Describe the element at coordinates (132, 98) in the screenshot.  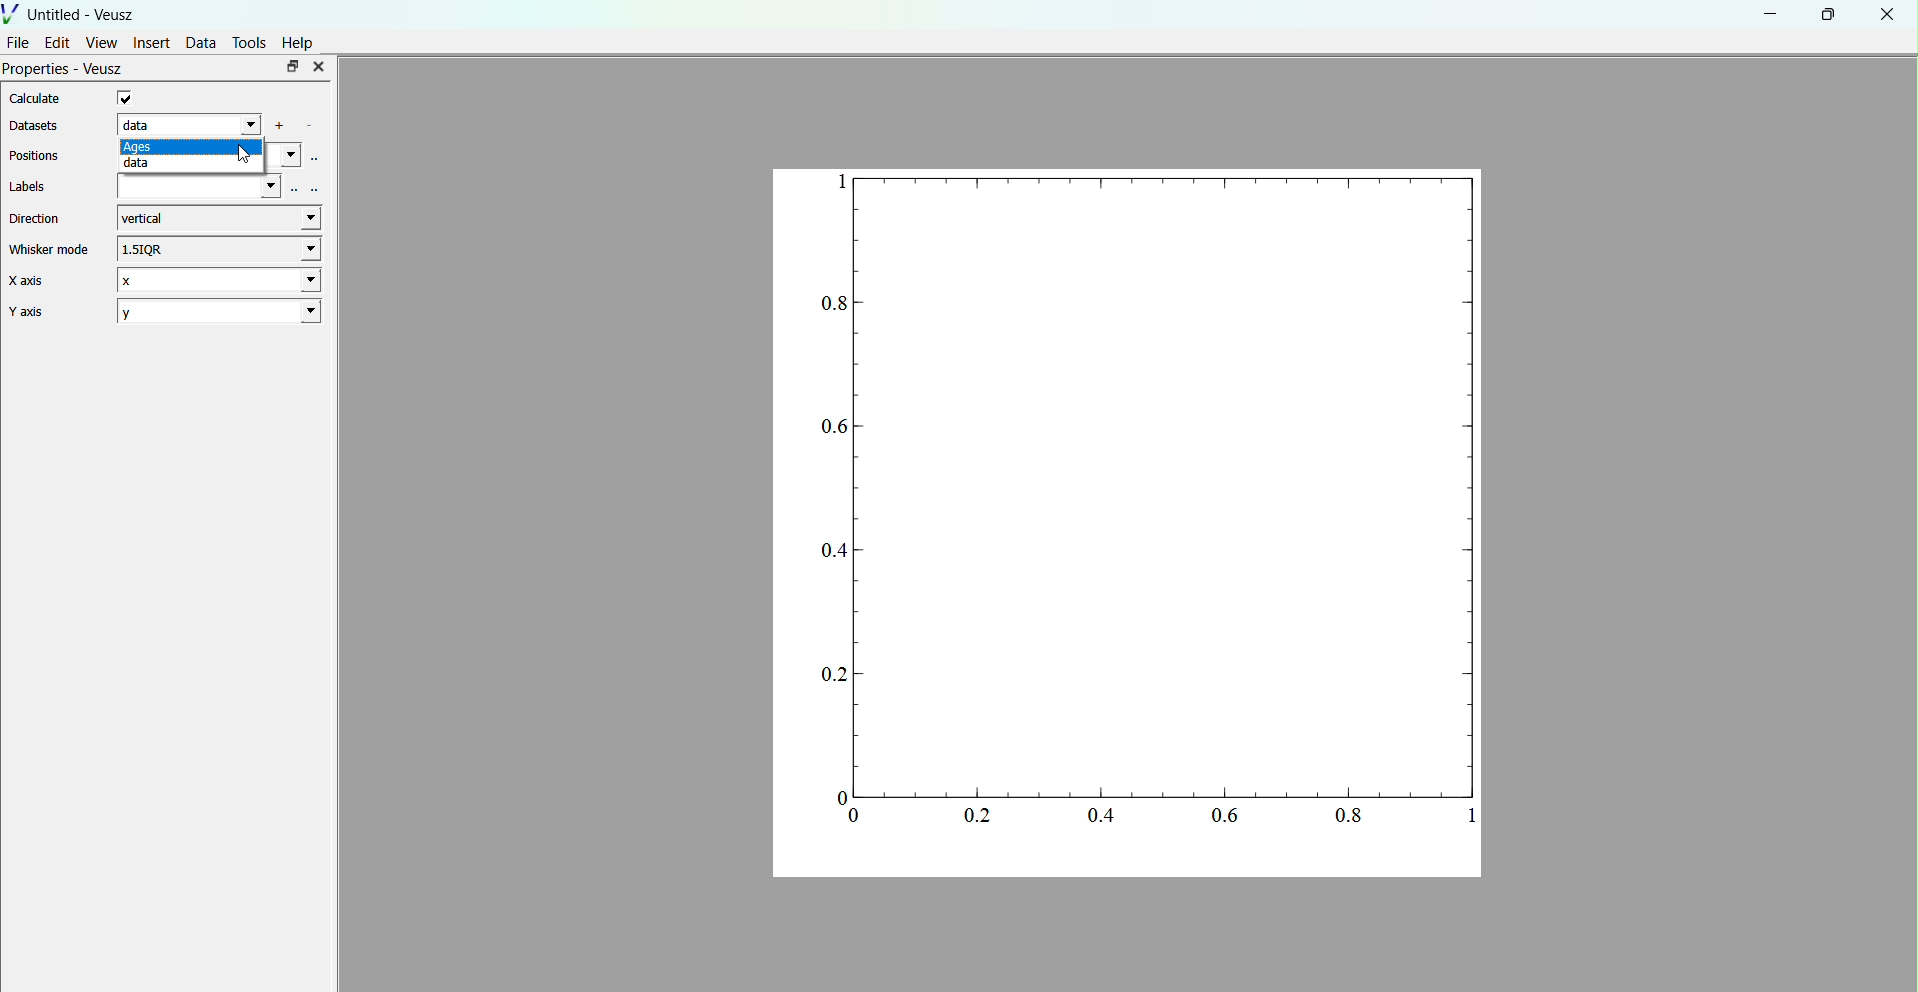
I see `checkbox` at that location.